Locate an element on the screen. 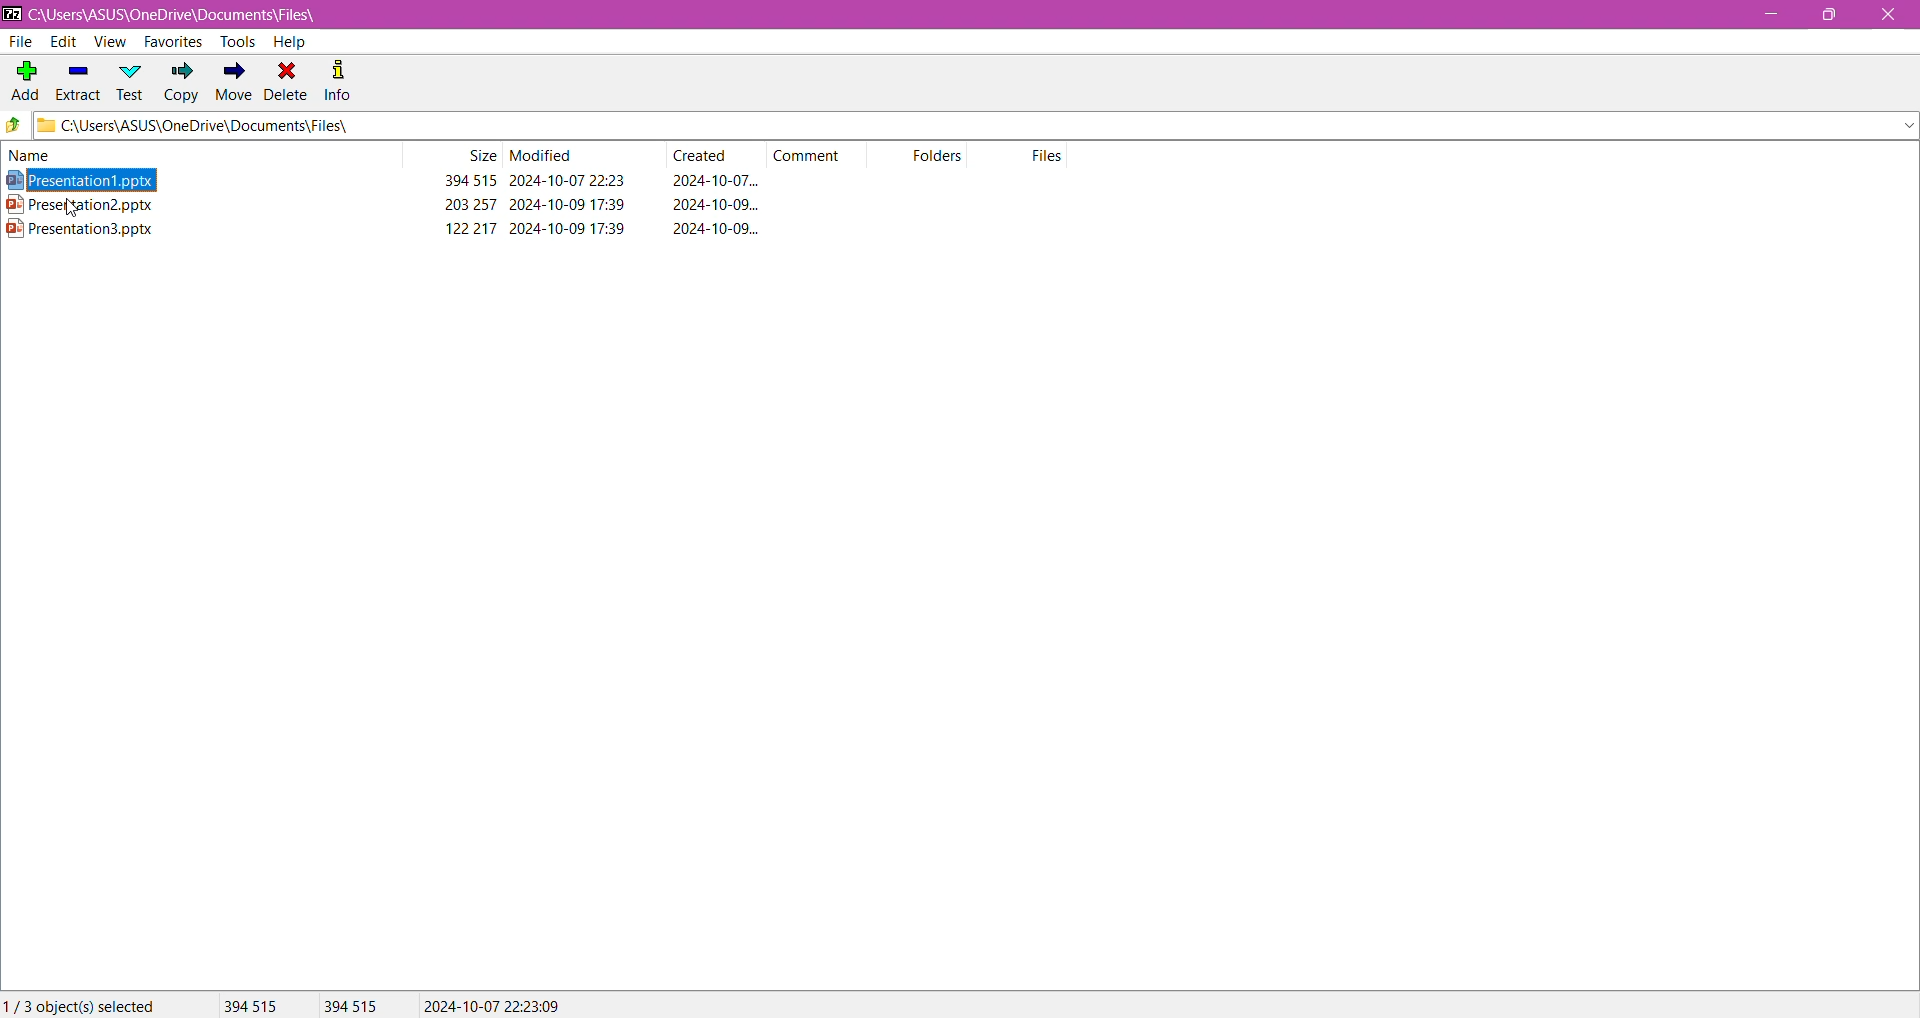  Presentation3.pptx 122217 2024-10-09 17:39 2024-10-09... is located at coordinates (400, 228).